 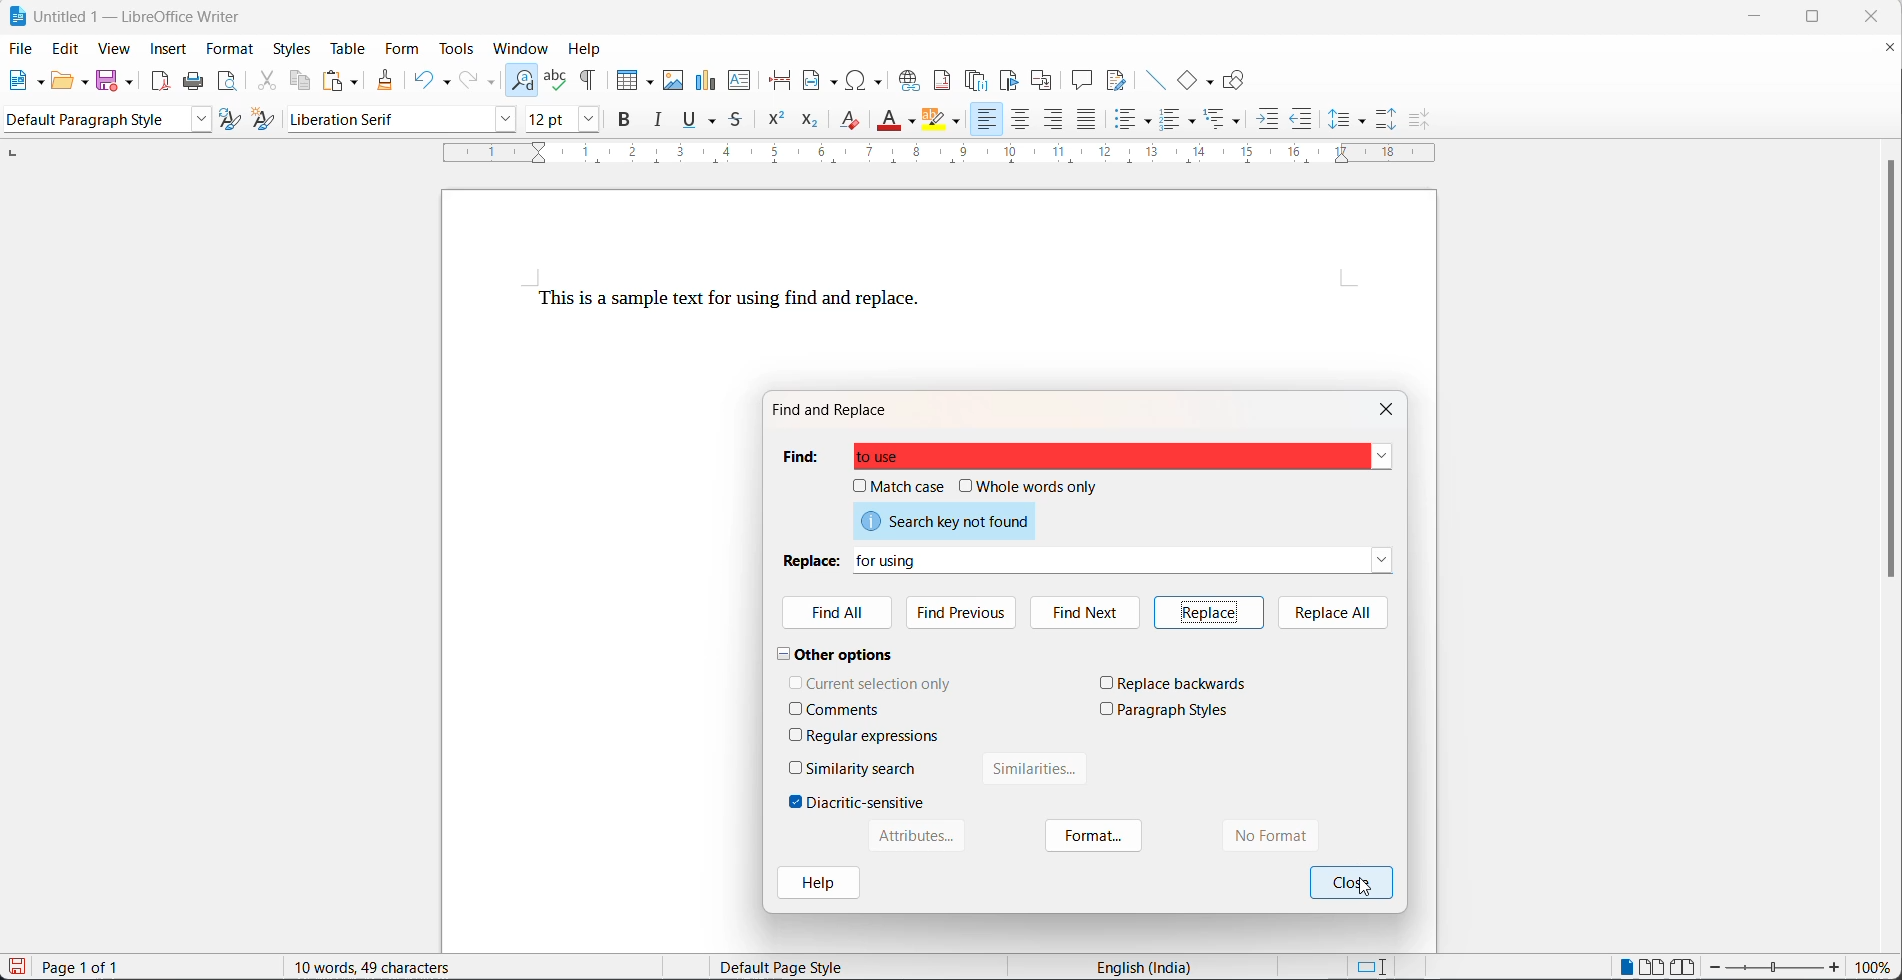 I want to click on paste, so click(x=334, y=80).